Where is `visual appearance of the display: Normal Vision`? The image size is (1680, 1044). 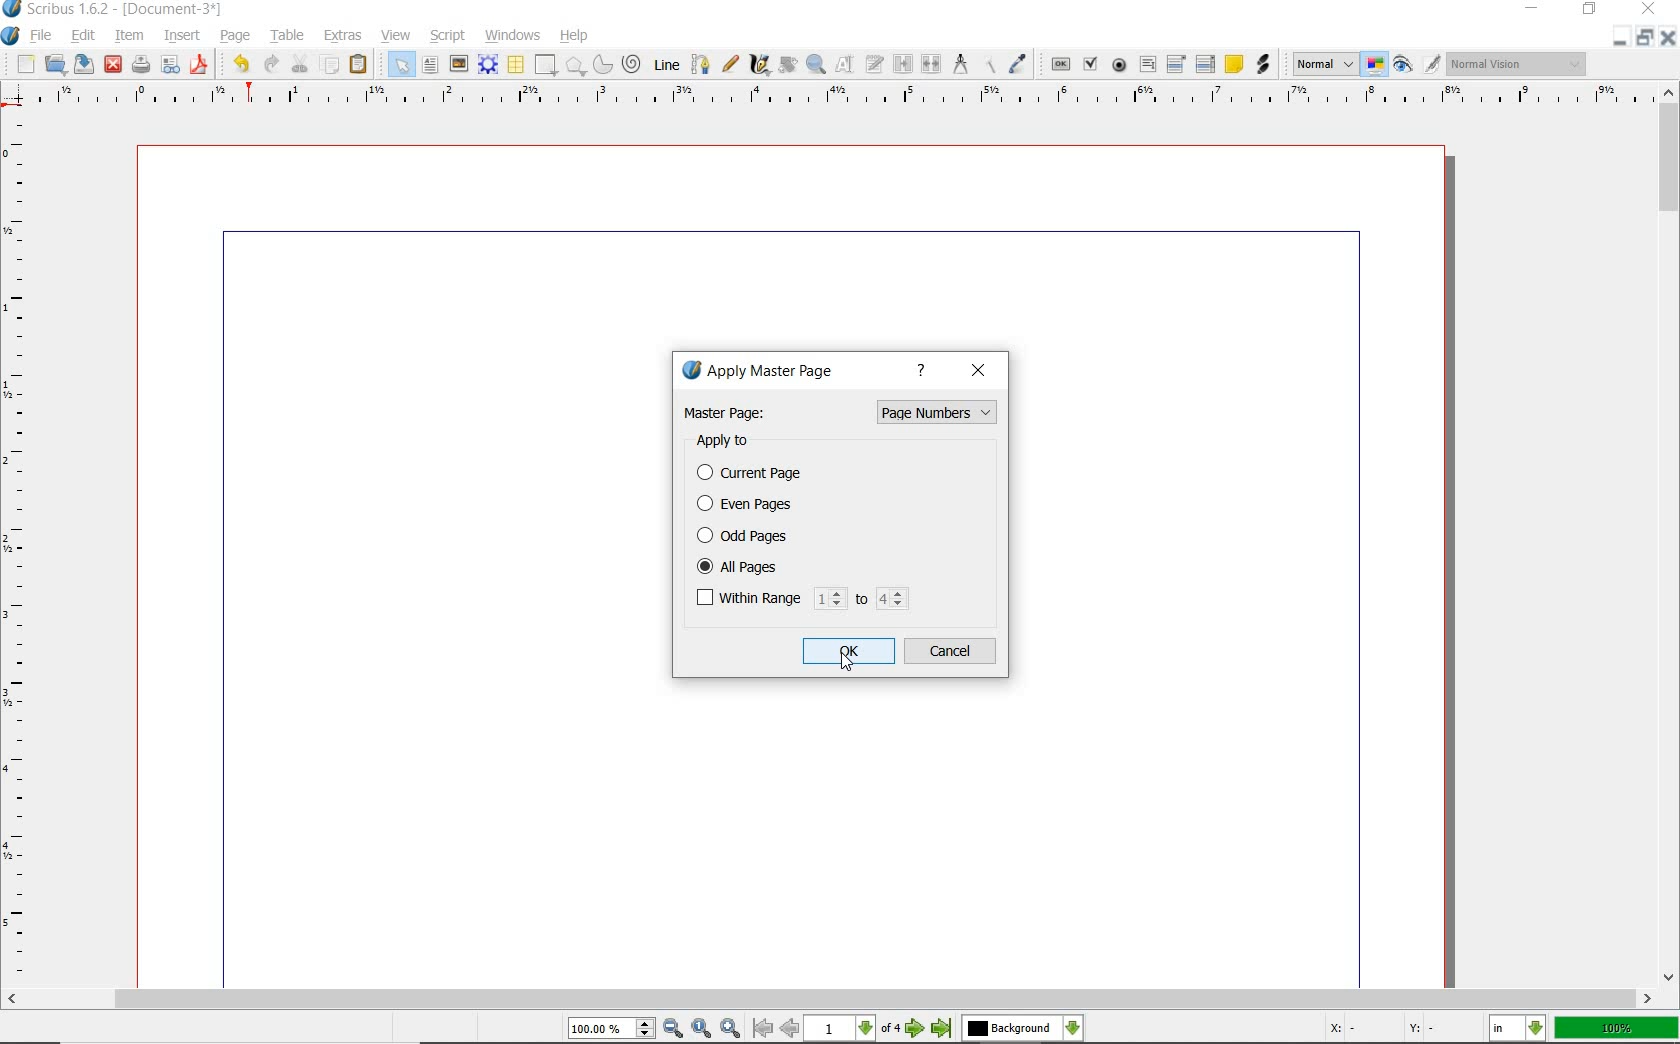
visual appearance of the display: Normal Vision is located at coordinates (1519, 64).